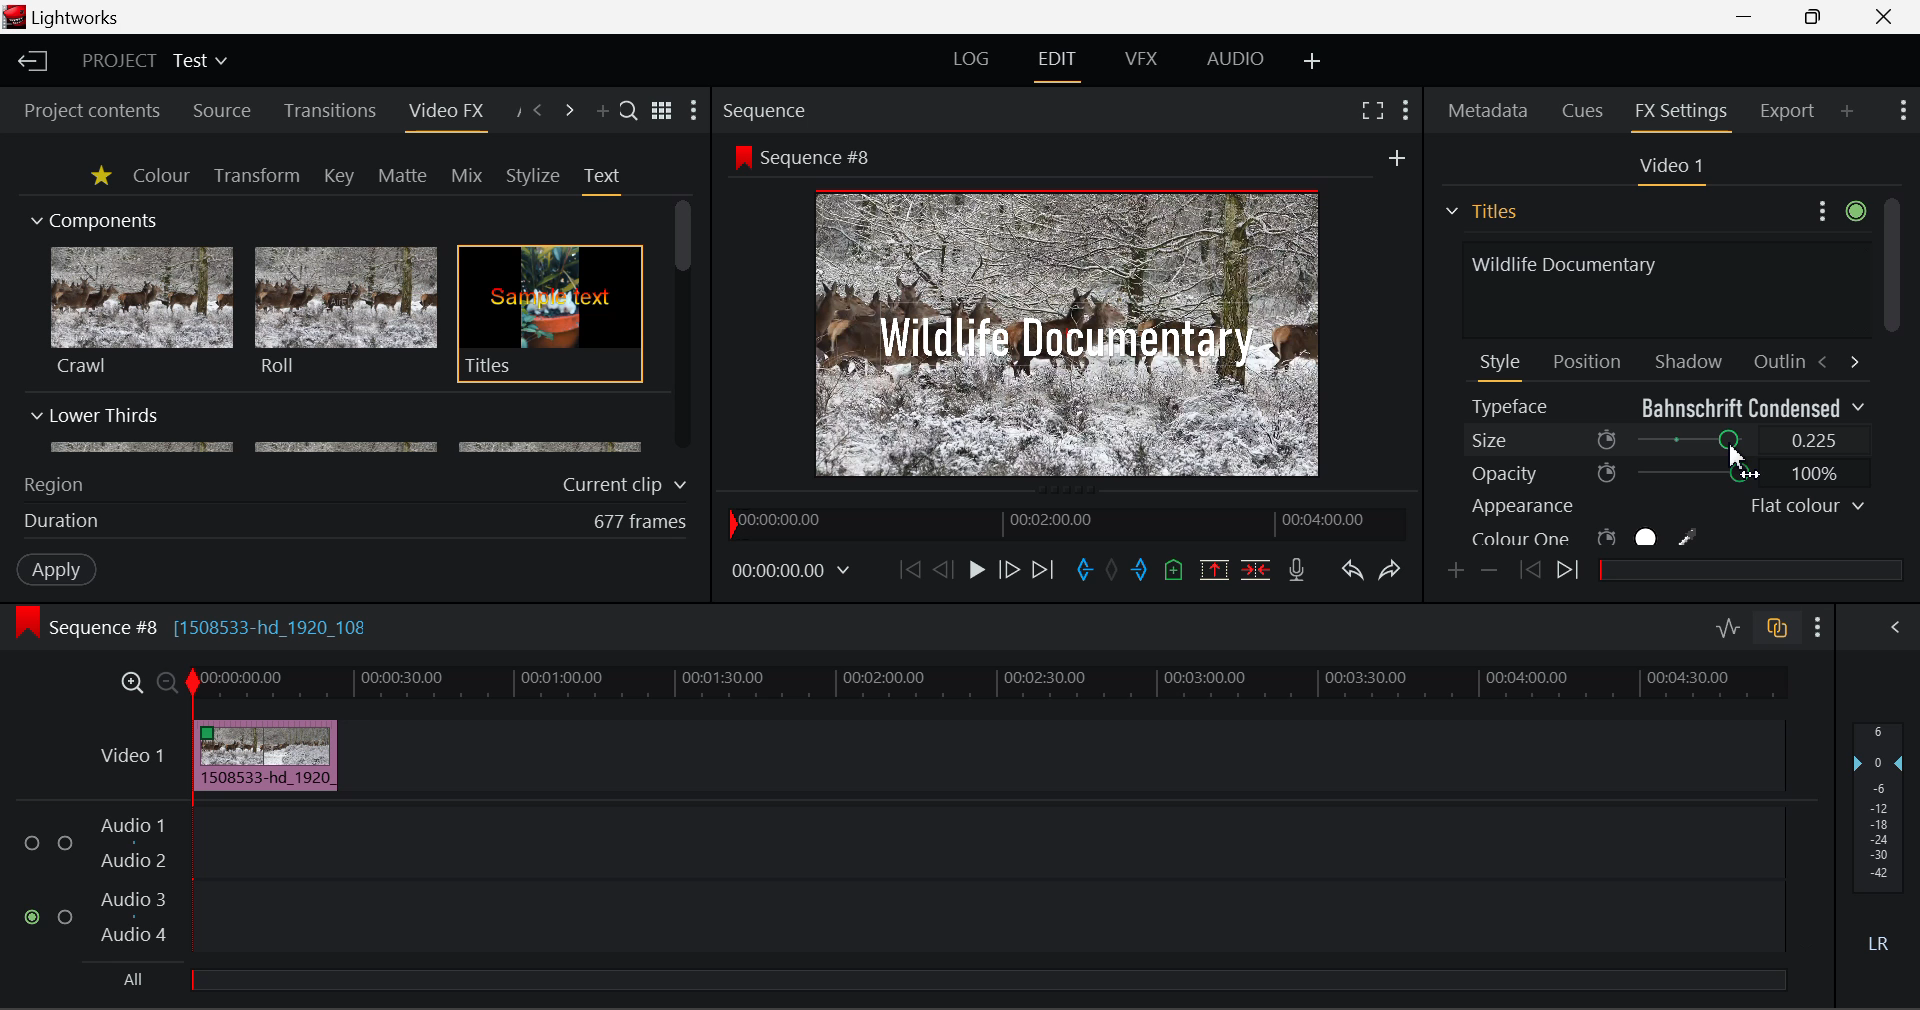 This screenshot has width=1920, height=1010. Describe the element at coordinates (1885, 15) in the screenshot. I see `Close` at that location.